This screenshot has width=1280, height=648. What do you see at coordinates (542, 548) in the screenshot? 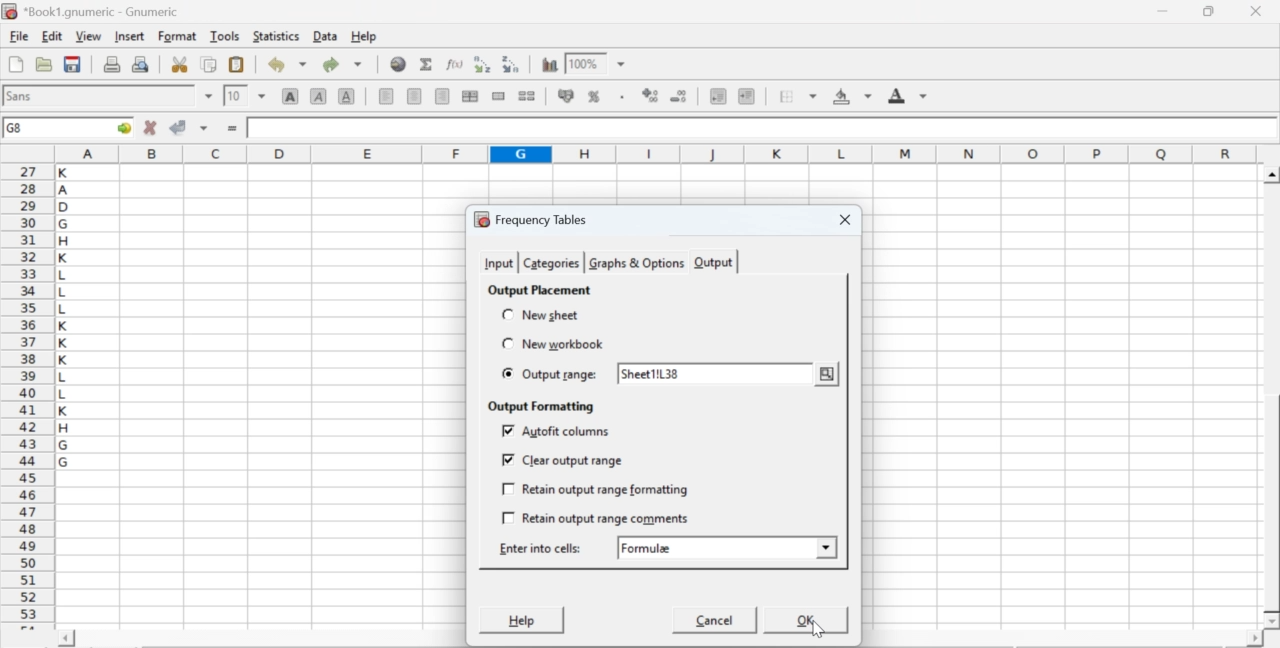
I see `enter into cells:` at bounding box center [542, 548].